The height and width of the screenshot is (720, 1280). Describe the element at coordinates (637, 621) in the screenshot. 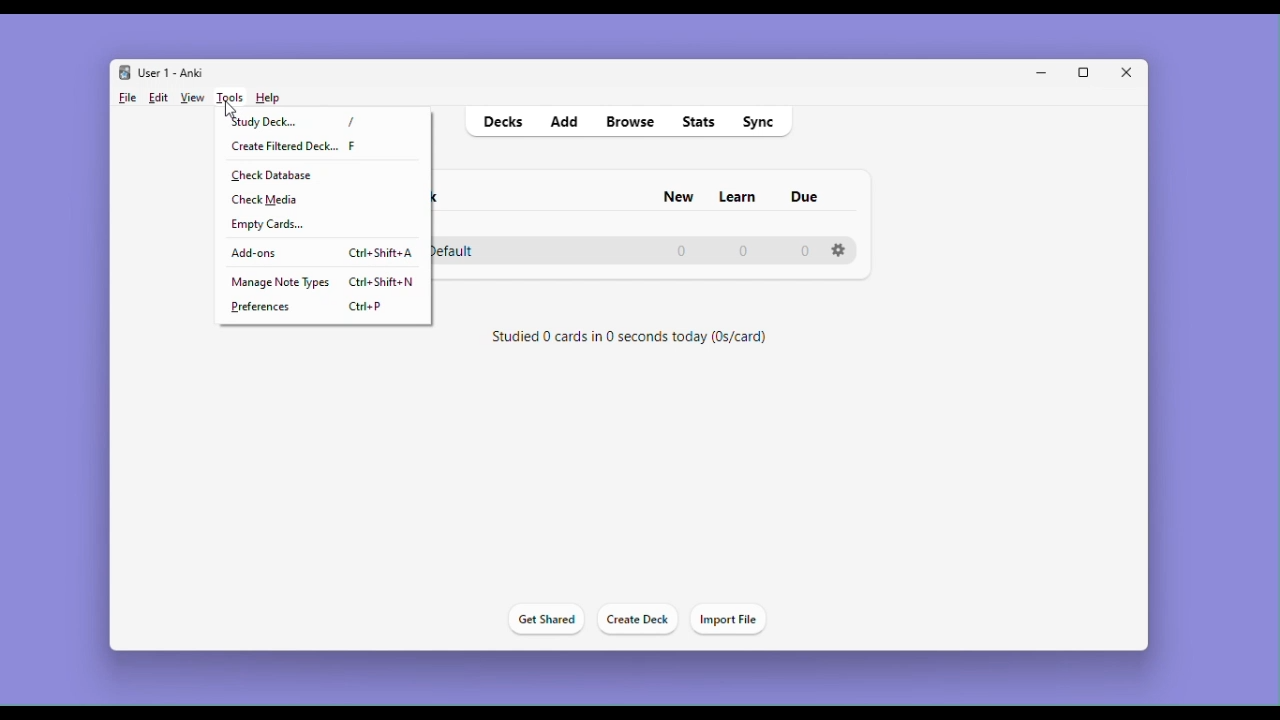

I see `Create deck` at that location.